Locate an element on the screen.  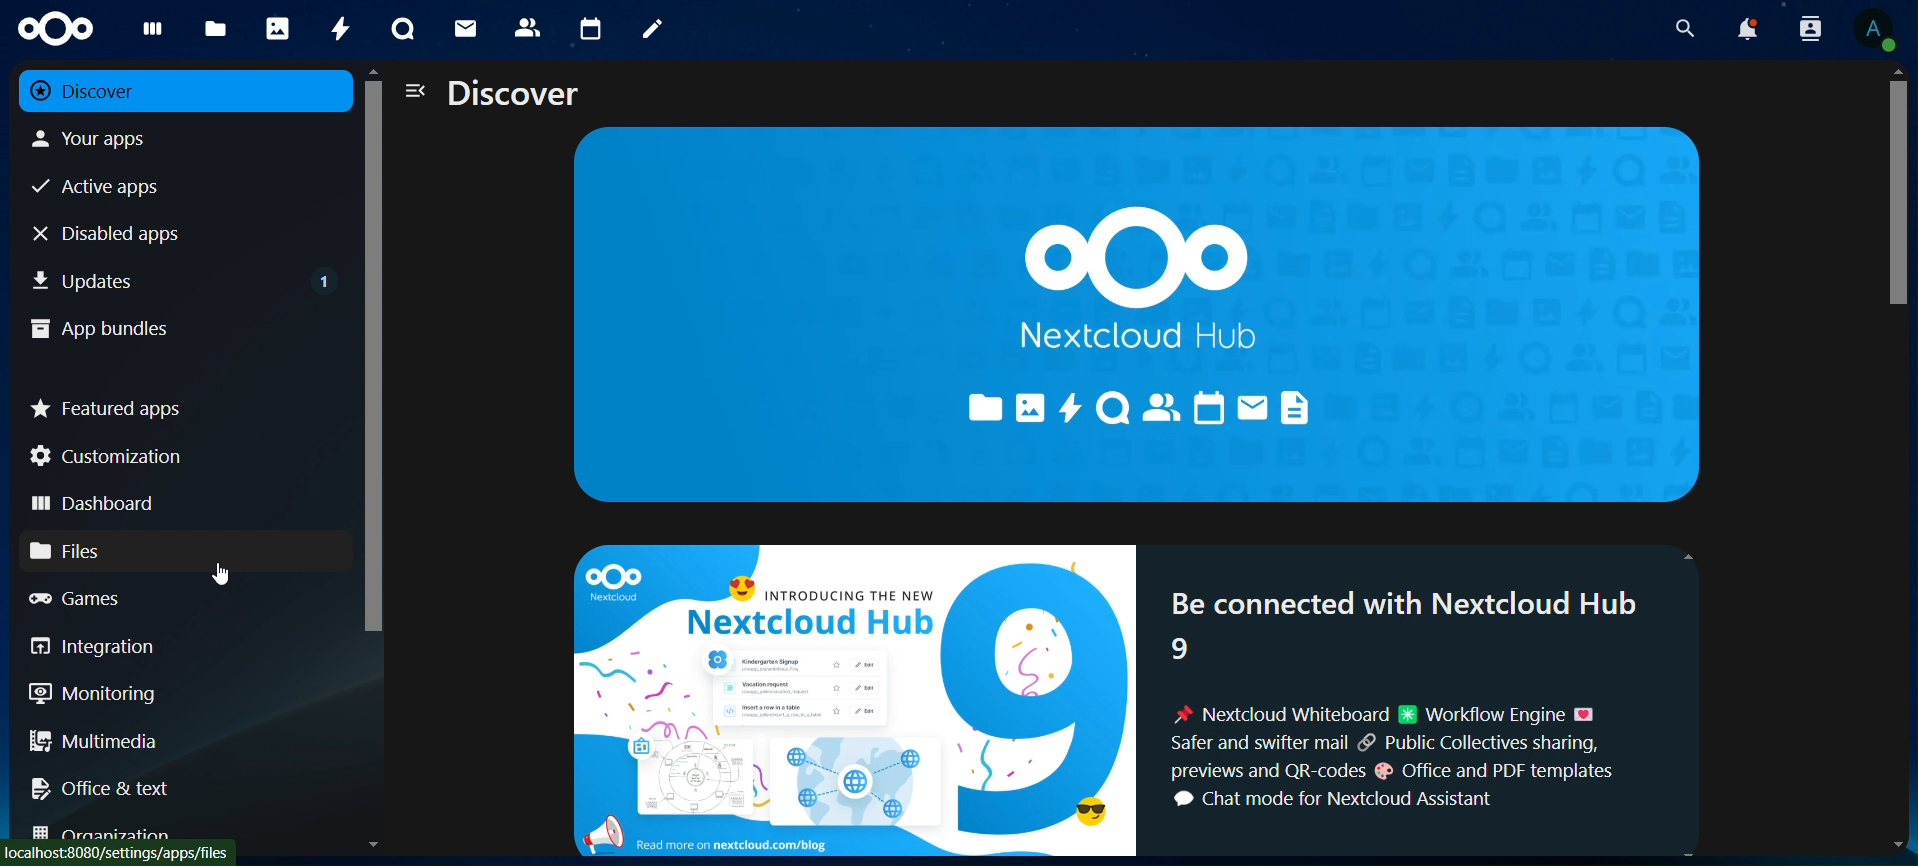
customization is located at coordinates (111, 456).